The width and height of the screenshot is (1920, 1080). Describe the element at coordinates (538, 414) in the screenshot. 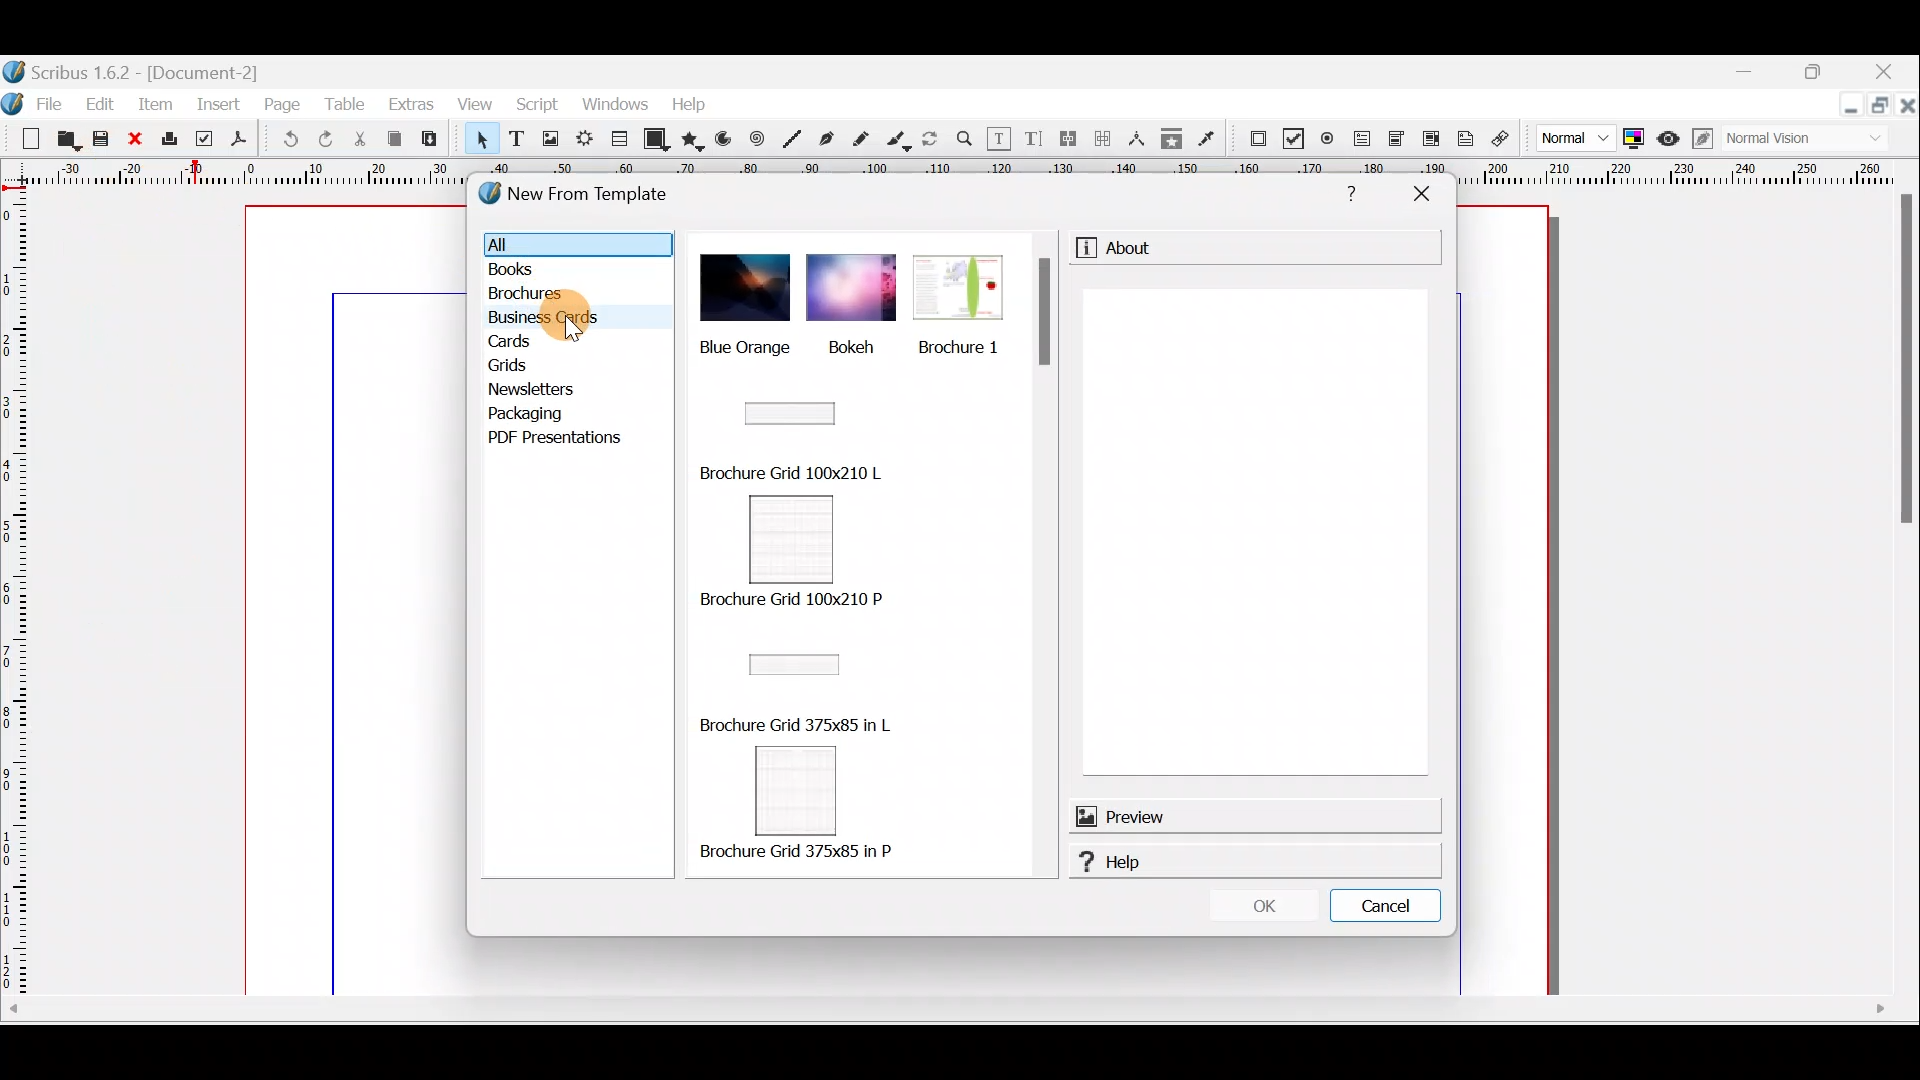

I see `Packaging` at that location.